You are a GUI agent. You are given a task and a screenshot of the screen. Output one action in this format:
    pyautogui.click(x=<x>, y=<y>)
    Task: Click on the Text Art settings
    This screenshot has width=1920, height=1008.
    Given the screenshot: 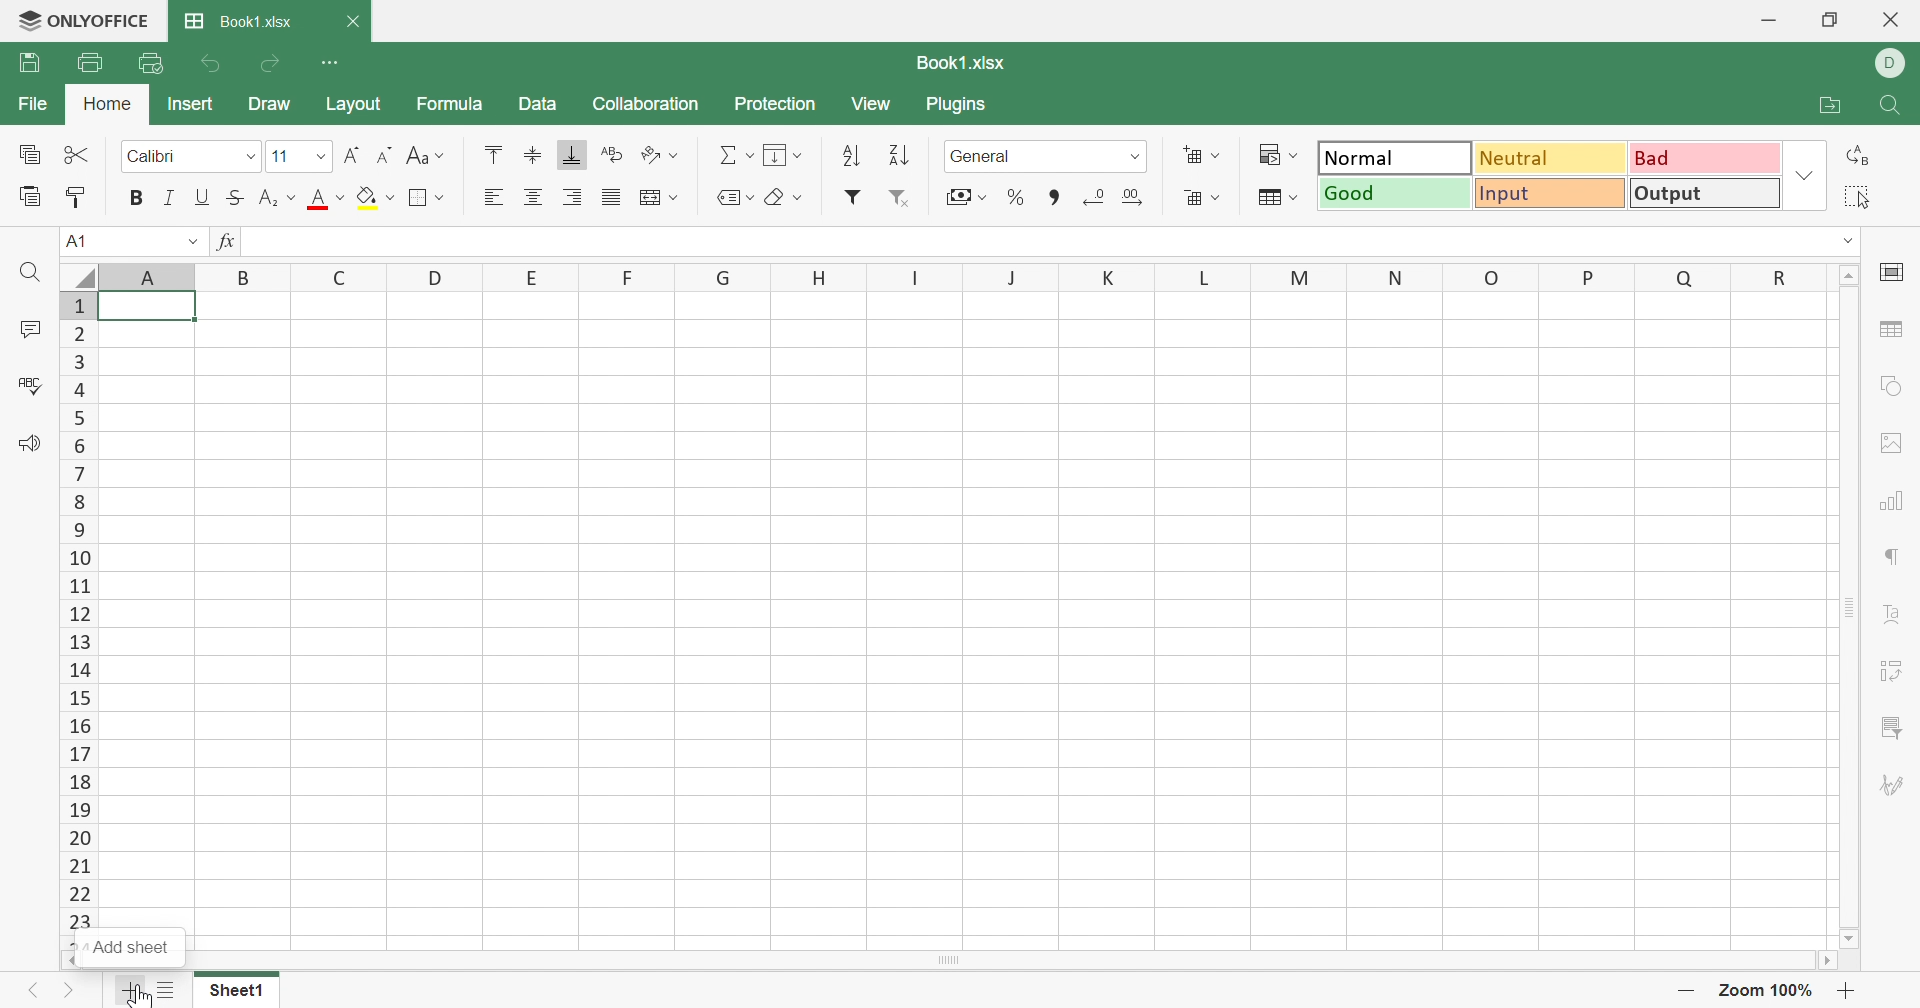 What is the action you would take?
    pyautogui.click(x=1889, y=611)
    